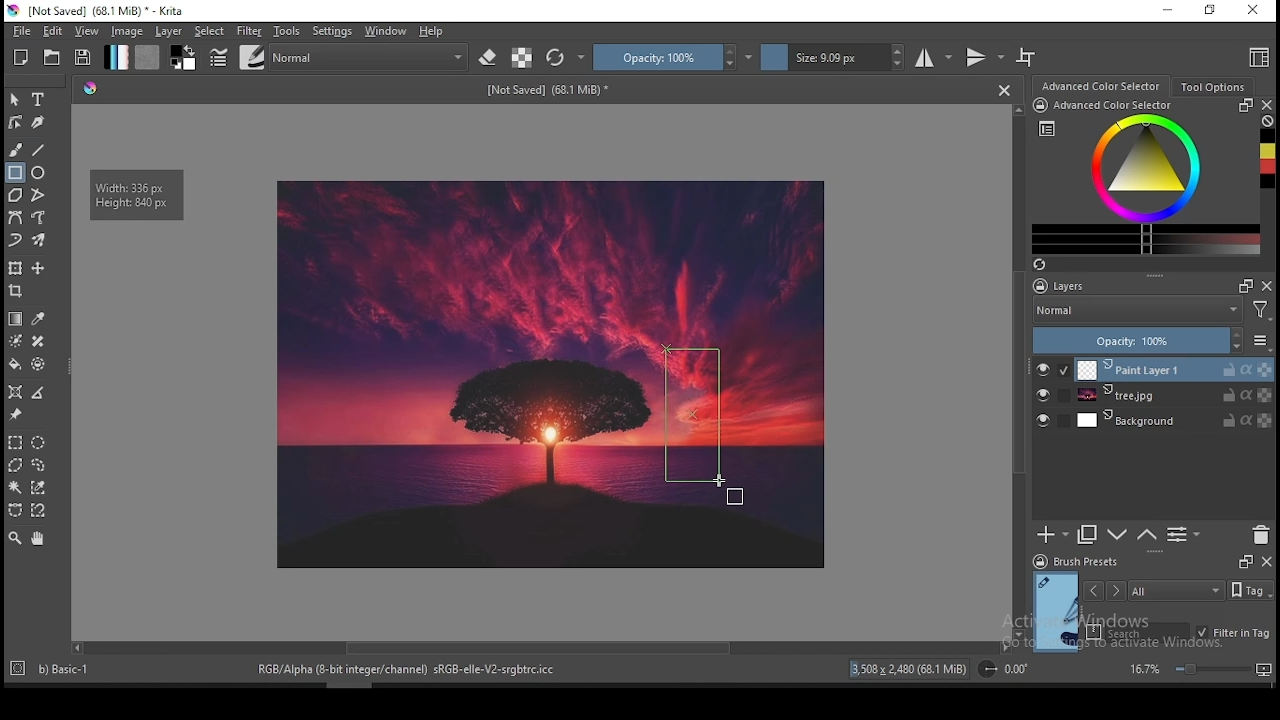 The height and width of the screenshot is (720, 1280). I want to click on preserve alpha, so click(522, 58).